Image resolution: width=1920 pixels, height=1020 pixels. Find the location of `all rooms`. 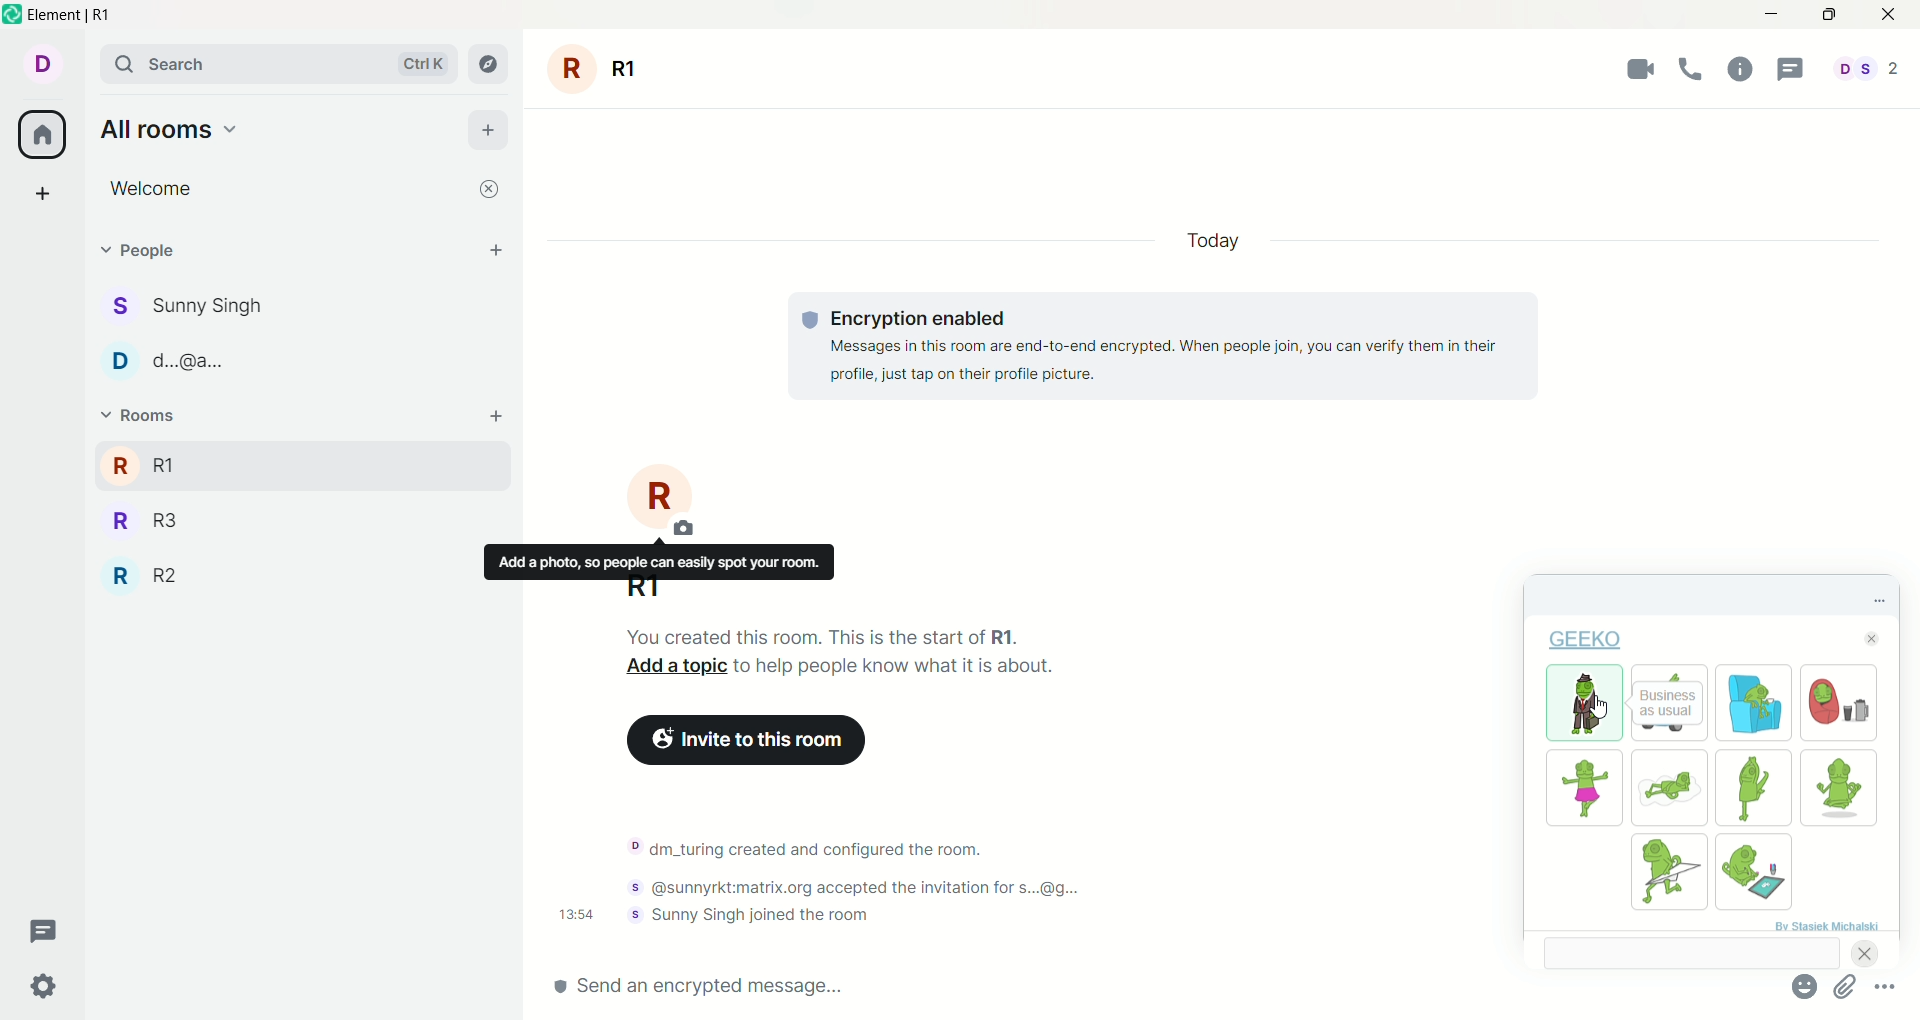

all rooms is located at coordinates (171, 129).